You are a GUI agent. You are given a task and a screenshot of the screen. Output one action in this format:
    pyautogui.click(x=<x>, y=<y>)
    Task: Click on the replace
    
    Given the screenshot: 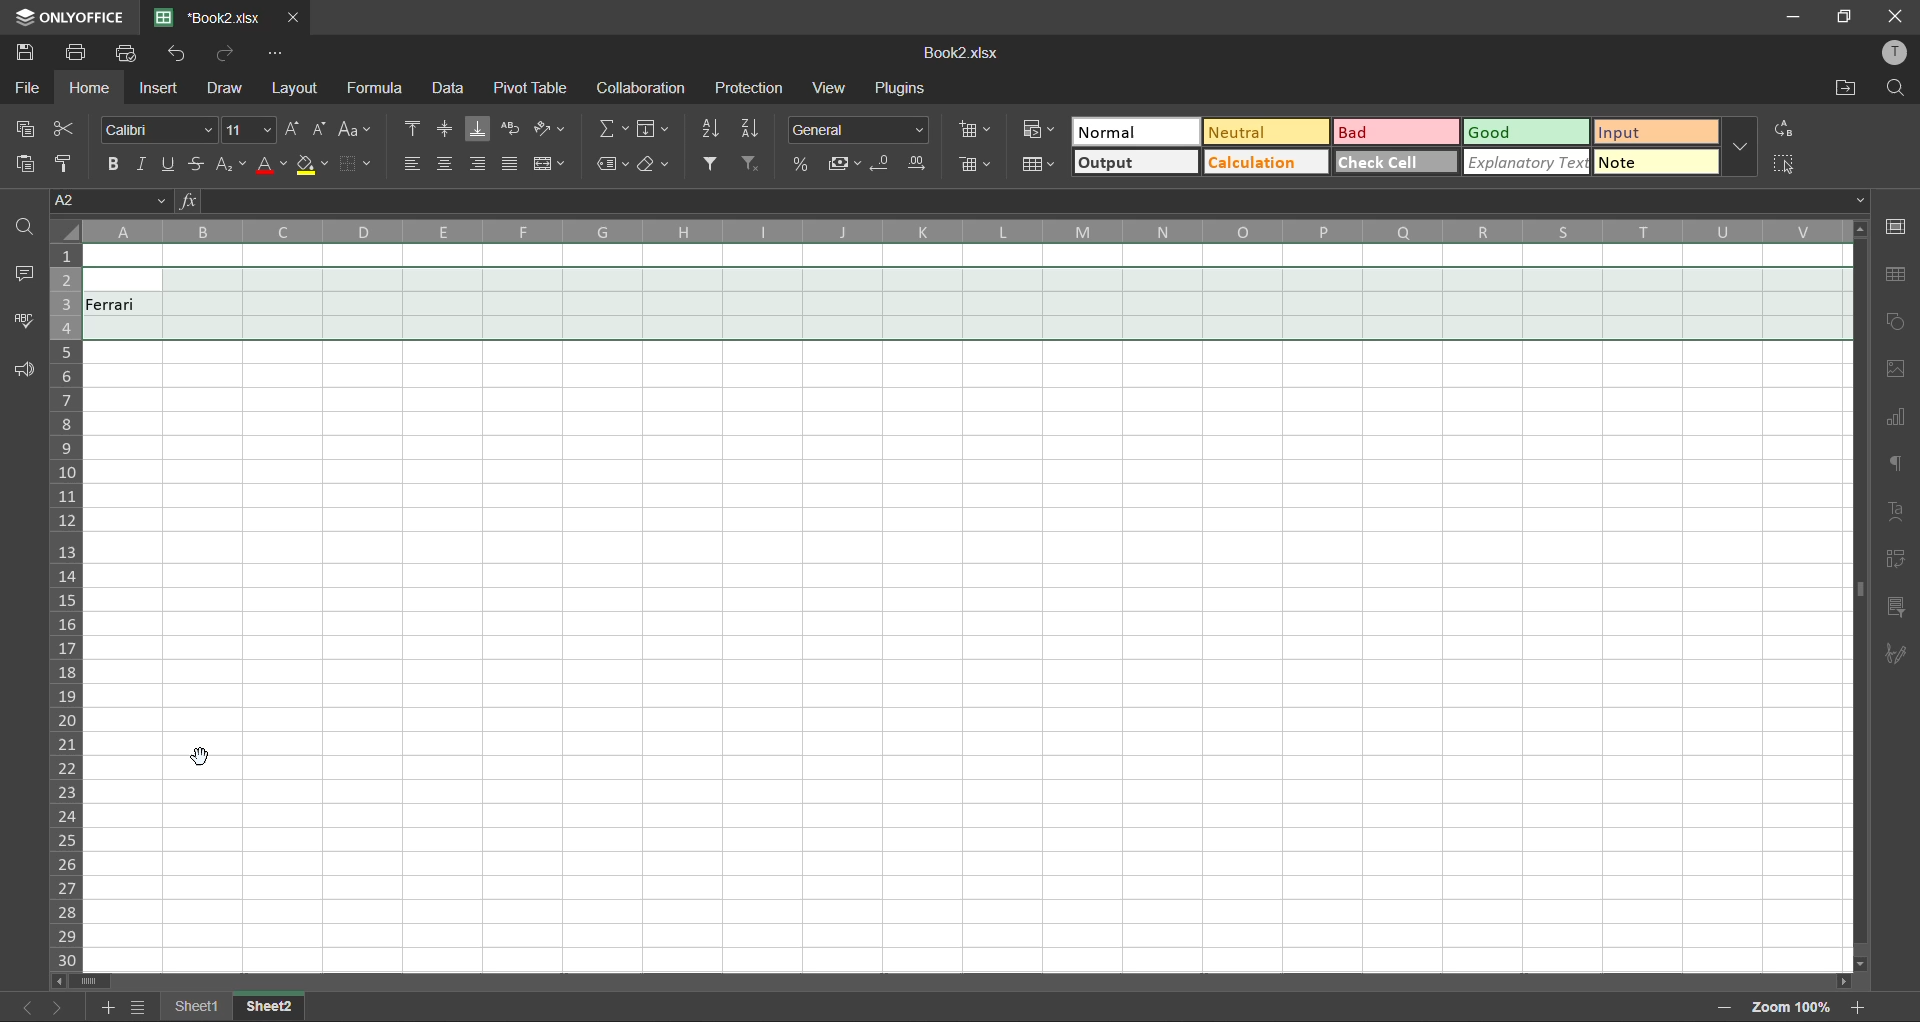 What is the action you would take?
    pyautogui.click(x=1781, y=130)
    